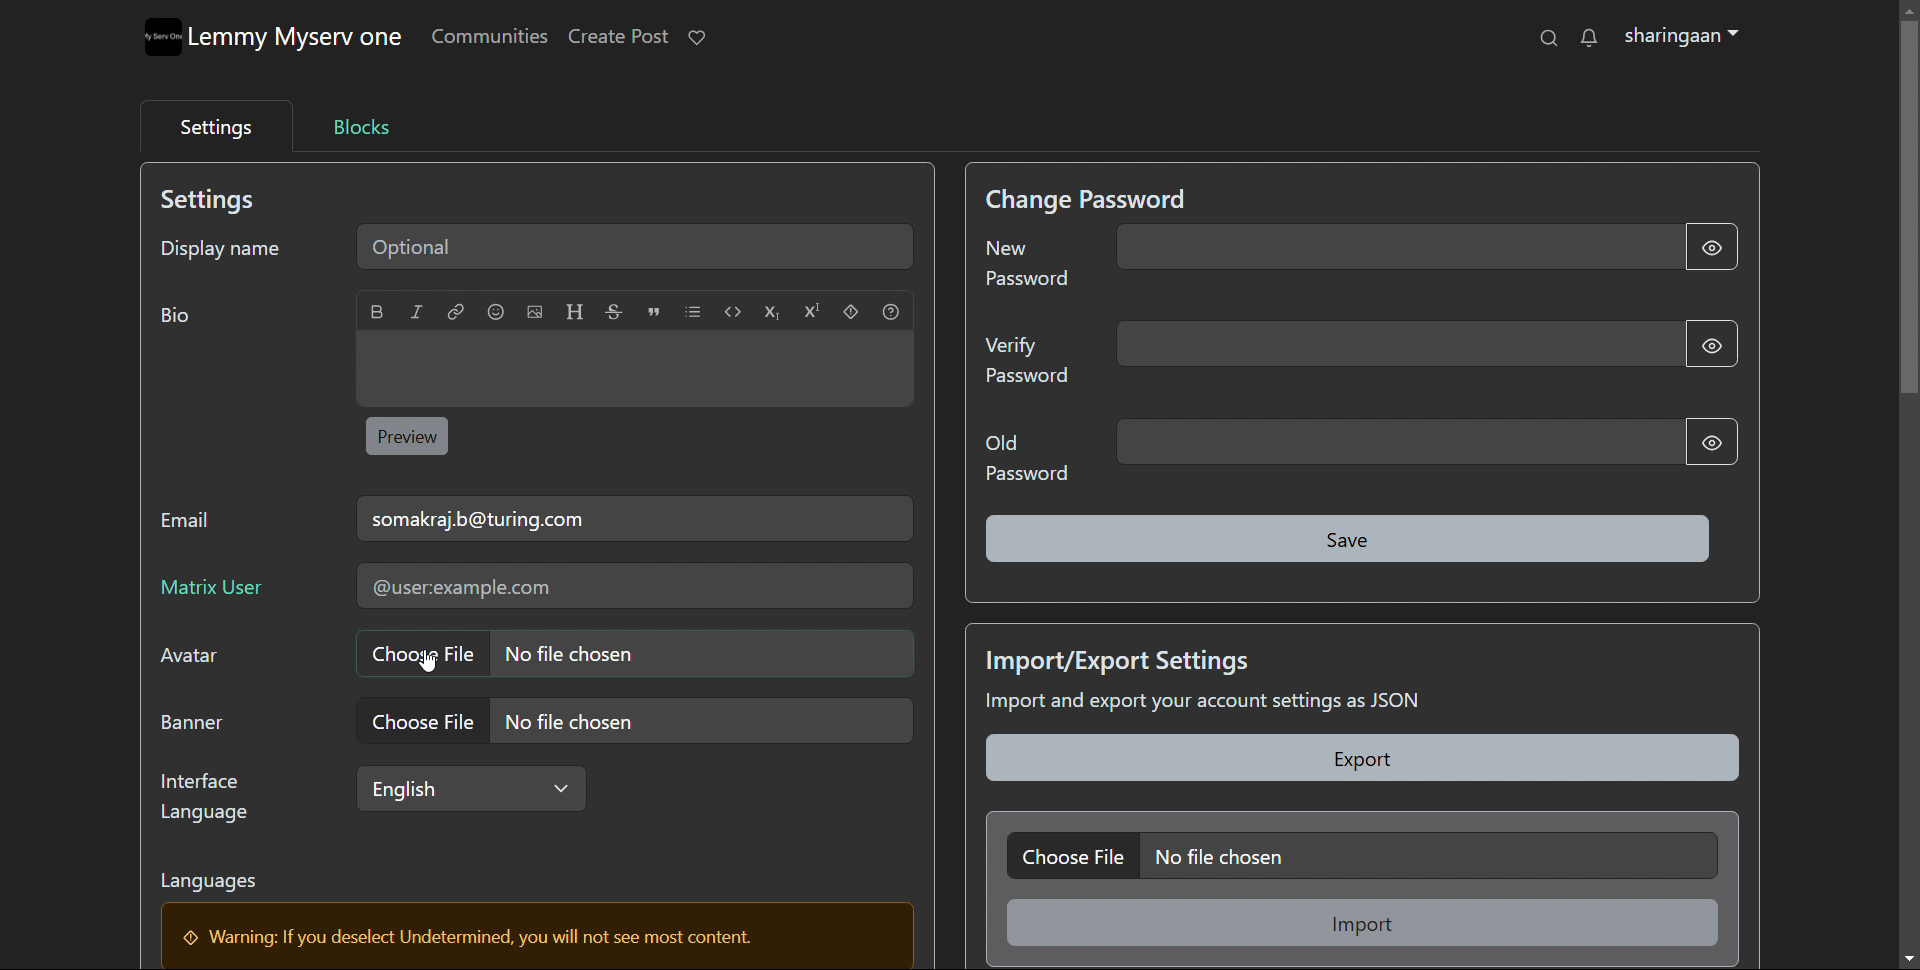 Image resolution: width=1920 pixels, height=970 pixels. What do you see at coordinates (1030, 270) in the screenshot?
I see `New Password` at bounding box center [1030, 270].